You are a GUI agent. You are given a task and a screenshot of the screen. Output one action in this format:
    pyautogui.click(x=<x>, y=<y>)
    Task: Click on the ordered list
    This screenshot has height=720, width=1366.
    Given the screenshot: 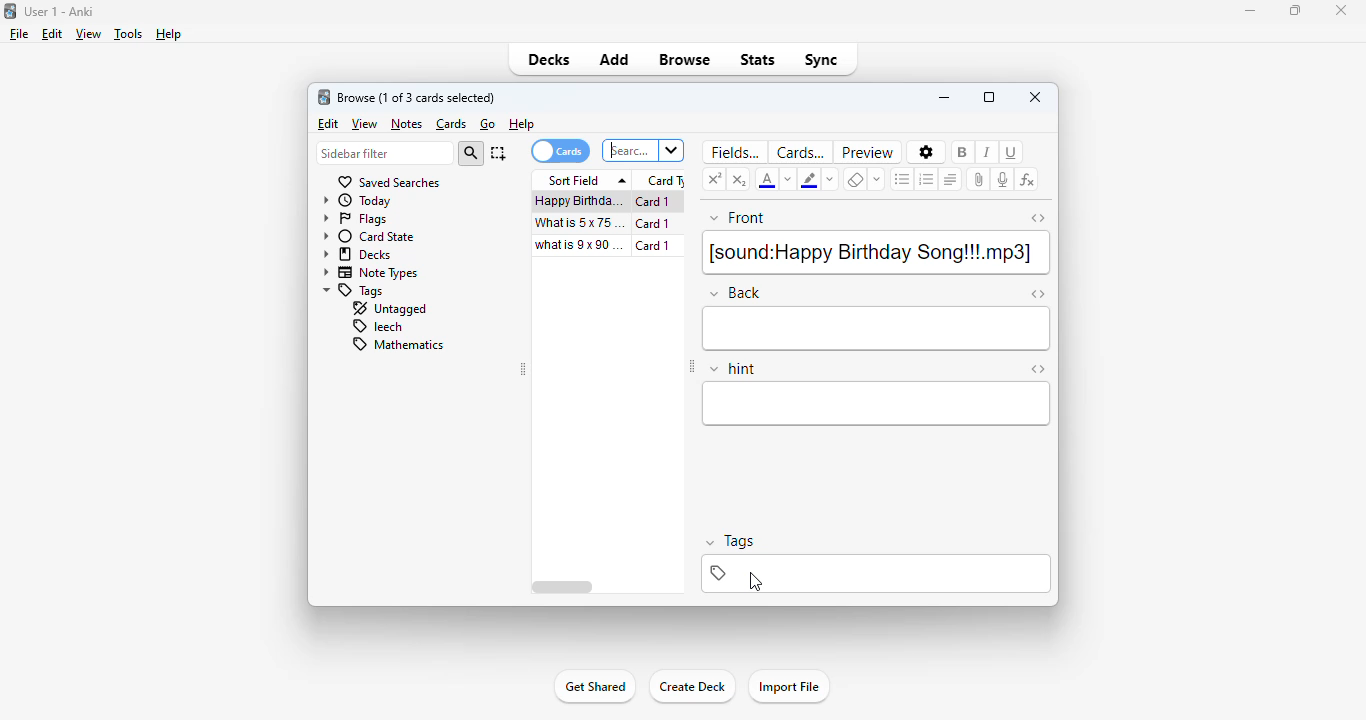 What is the action you would take?
    pyautogui.click(x=926, y=179)
    